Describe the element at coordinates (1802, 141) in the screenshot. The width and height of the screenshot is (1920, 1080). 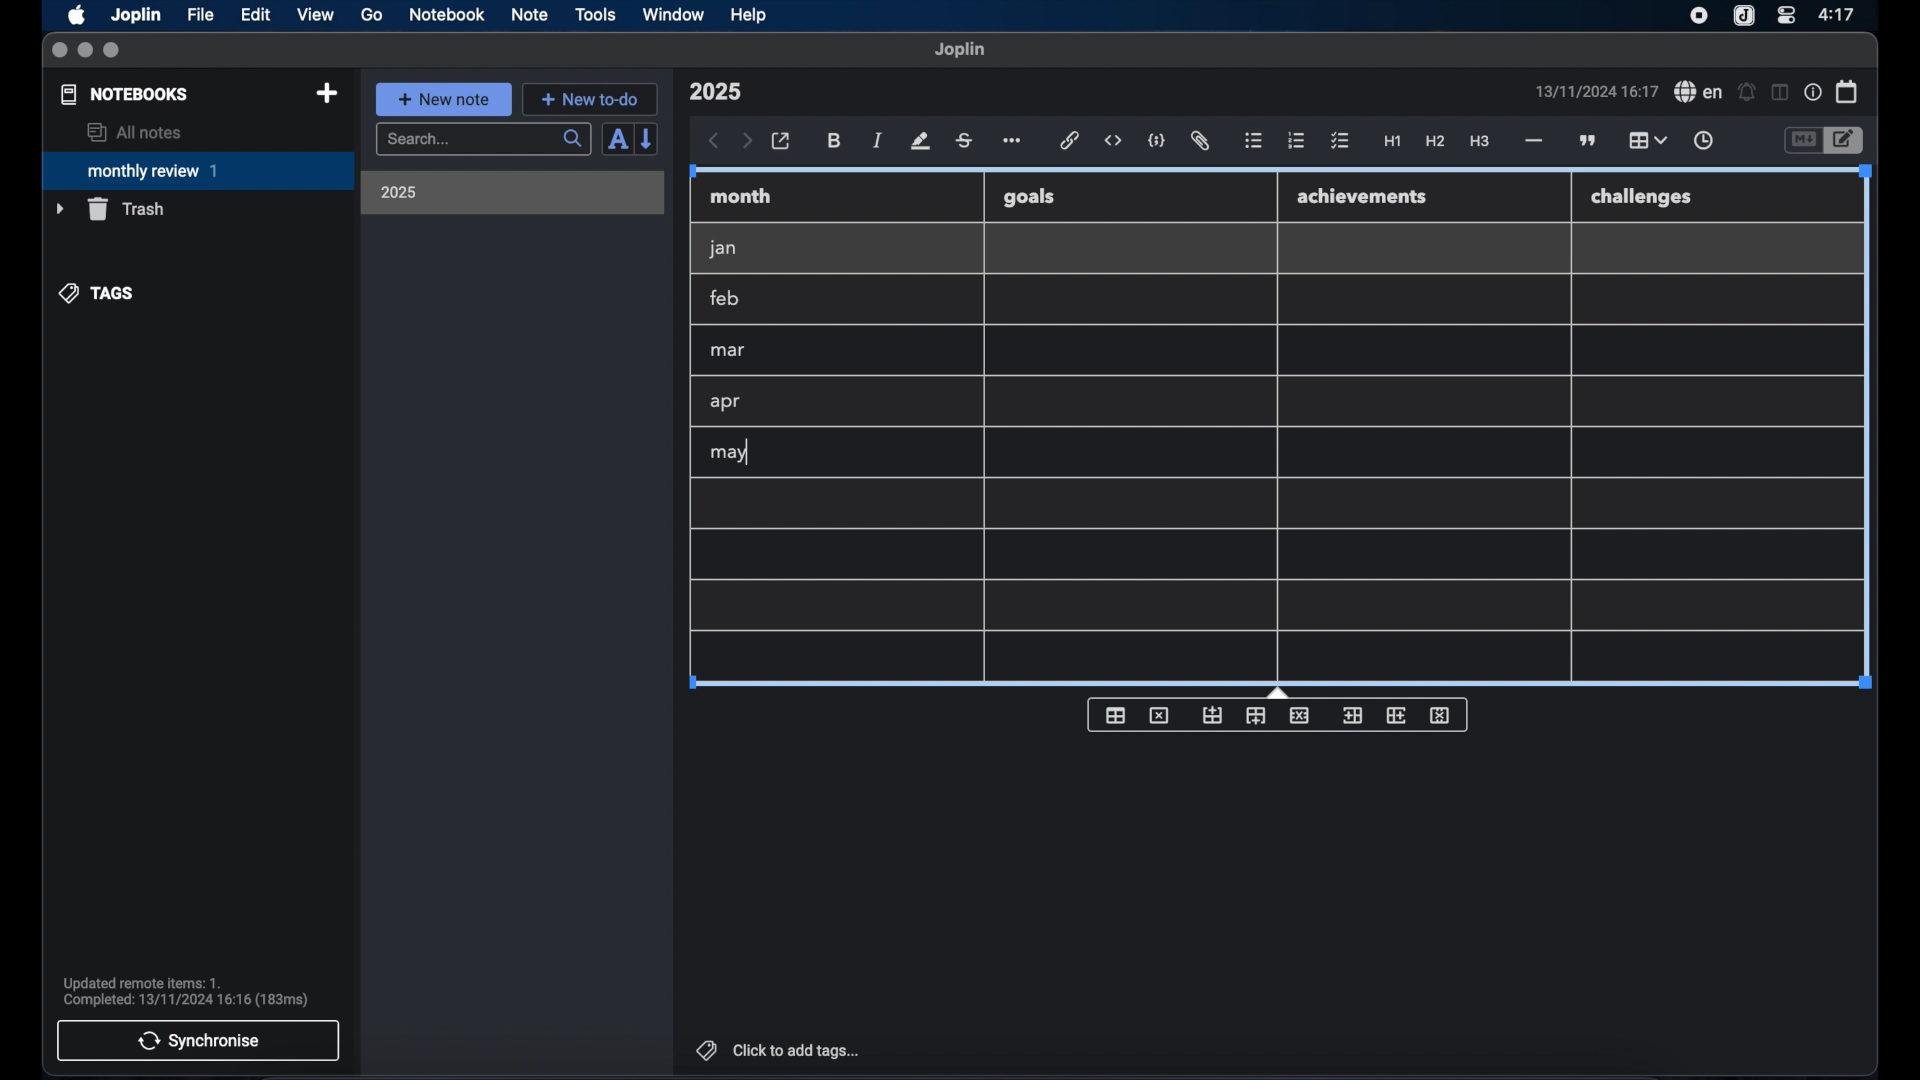
I see `toggle editor` at that location.